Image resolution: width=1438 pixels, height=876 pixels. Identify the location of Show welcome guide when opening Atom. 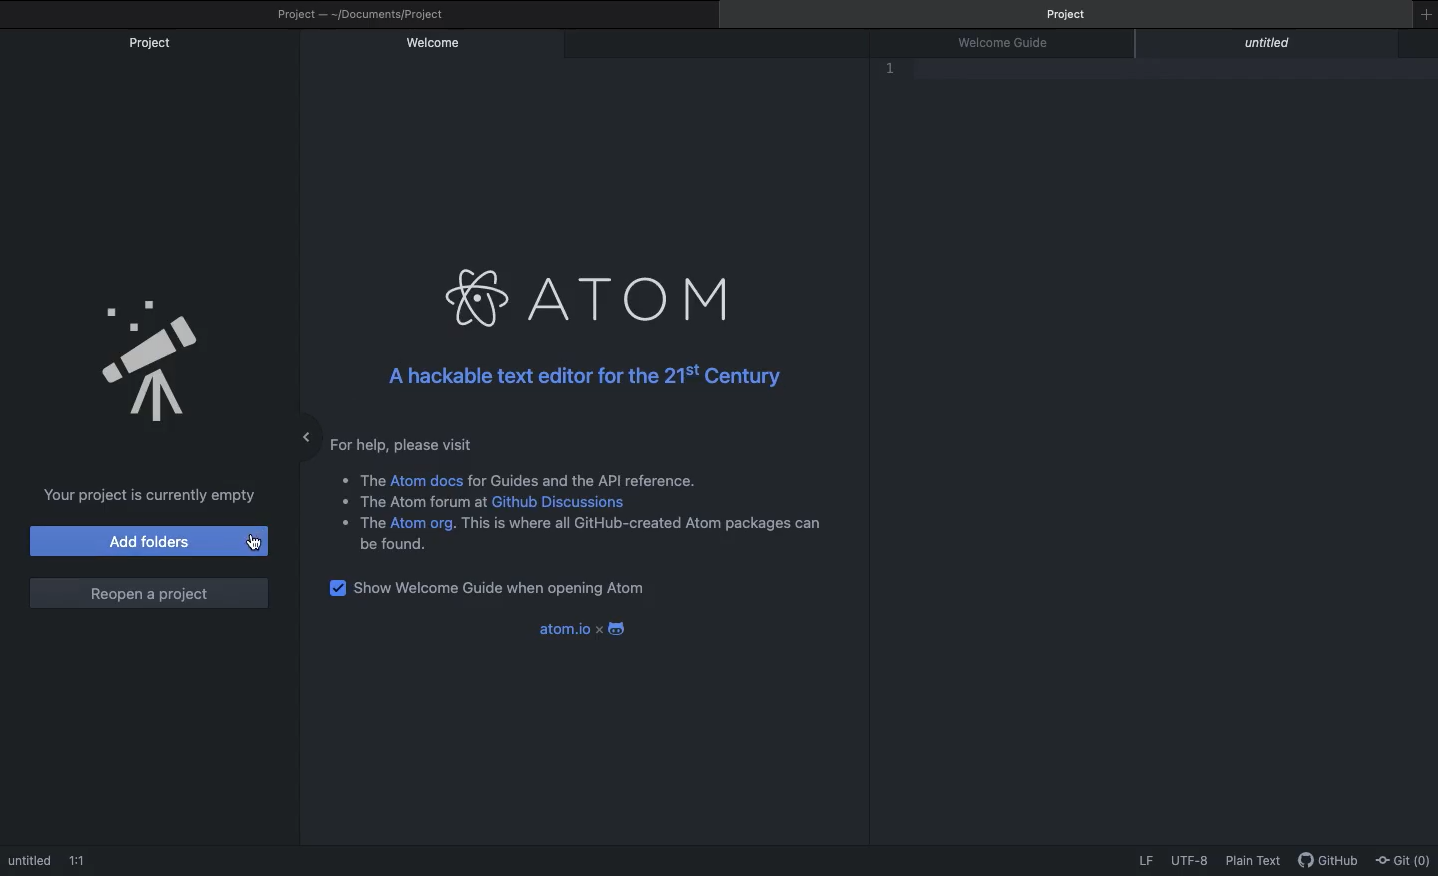
(494, 588).